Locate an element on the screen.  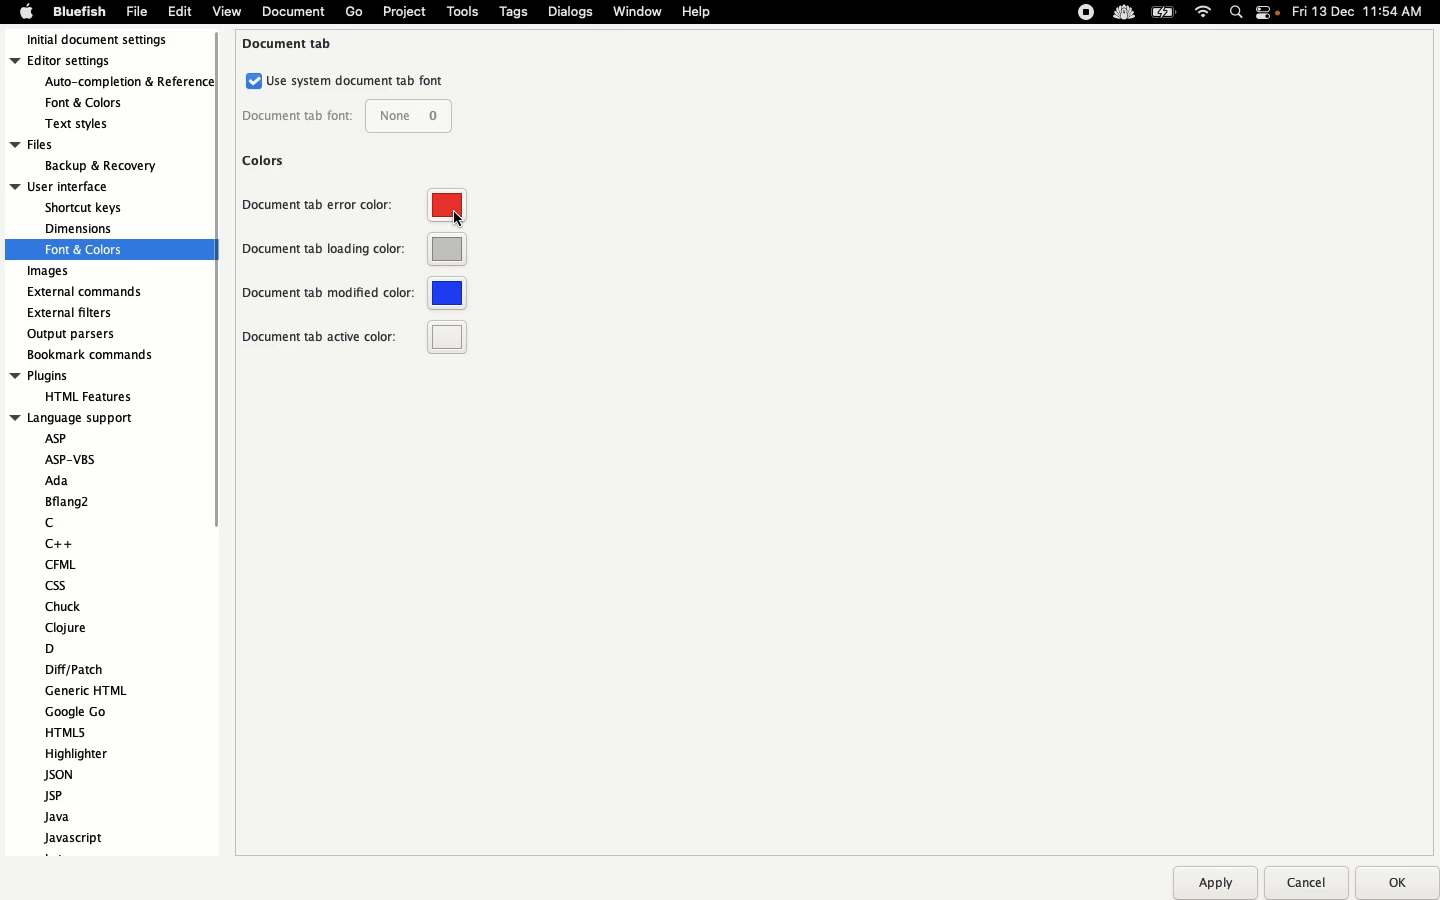
text styles is located at coordinates (90, 124).